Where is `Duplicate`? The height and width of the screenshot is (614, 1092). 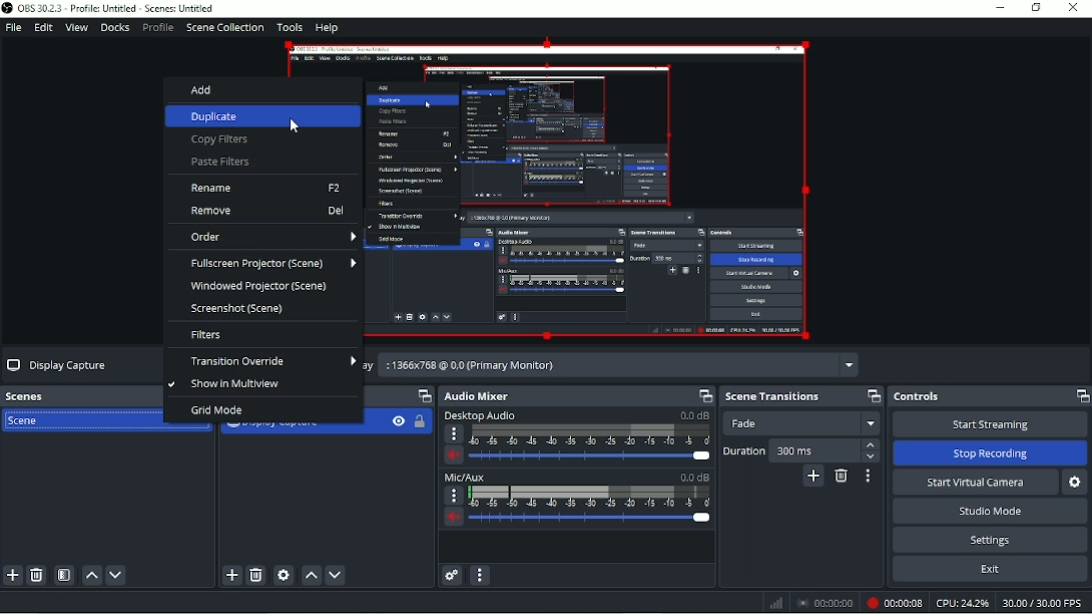 Duplicate is located at coordinates (215, 117).